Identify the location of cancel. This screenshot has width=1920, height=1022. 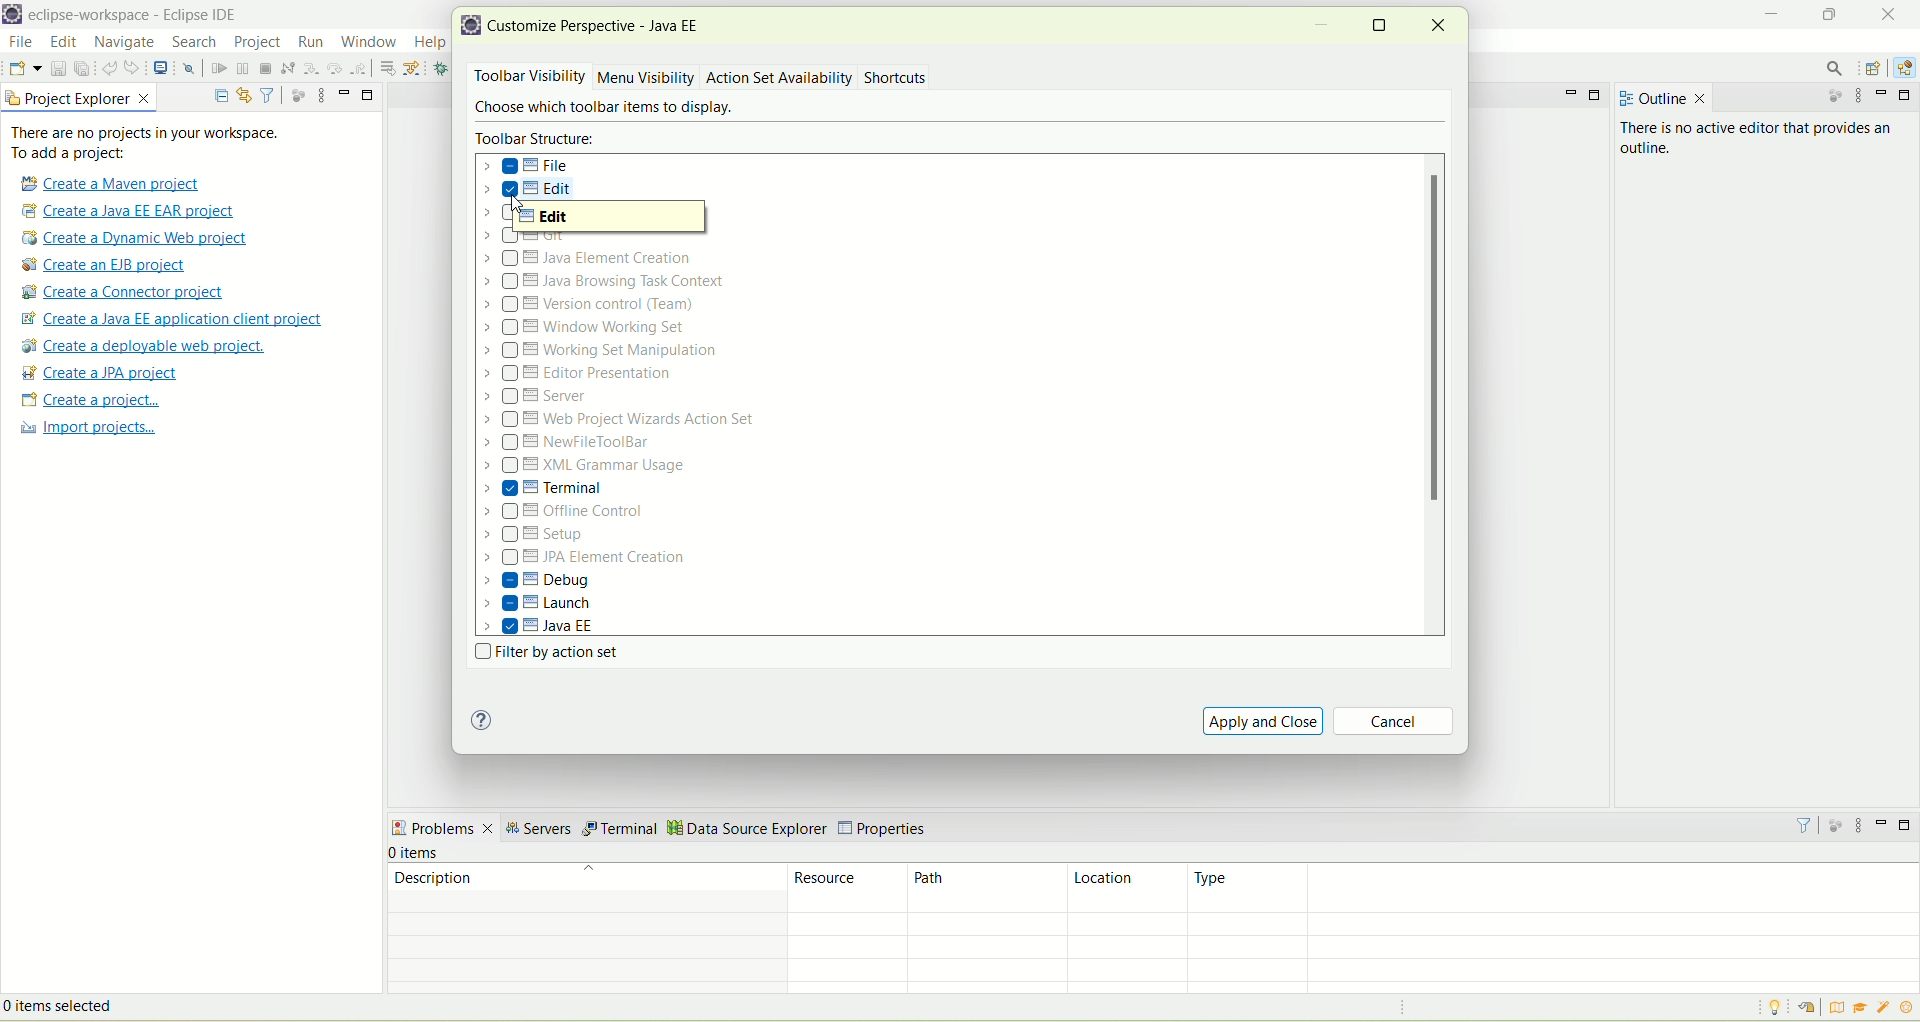
(1396, 723).